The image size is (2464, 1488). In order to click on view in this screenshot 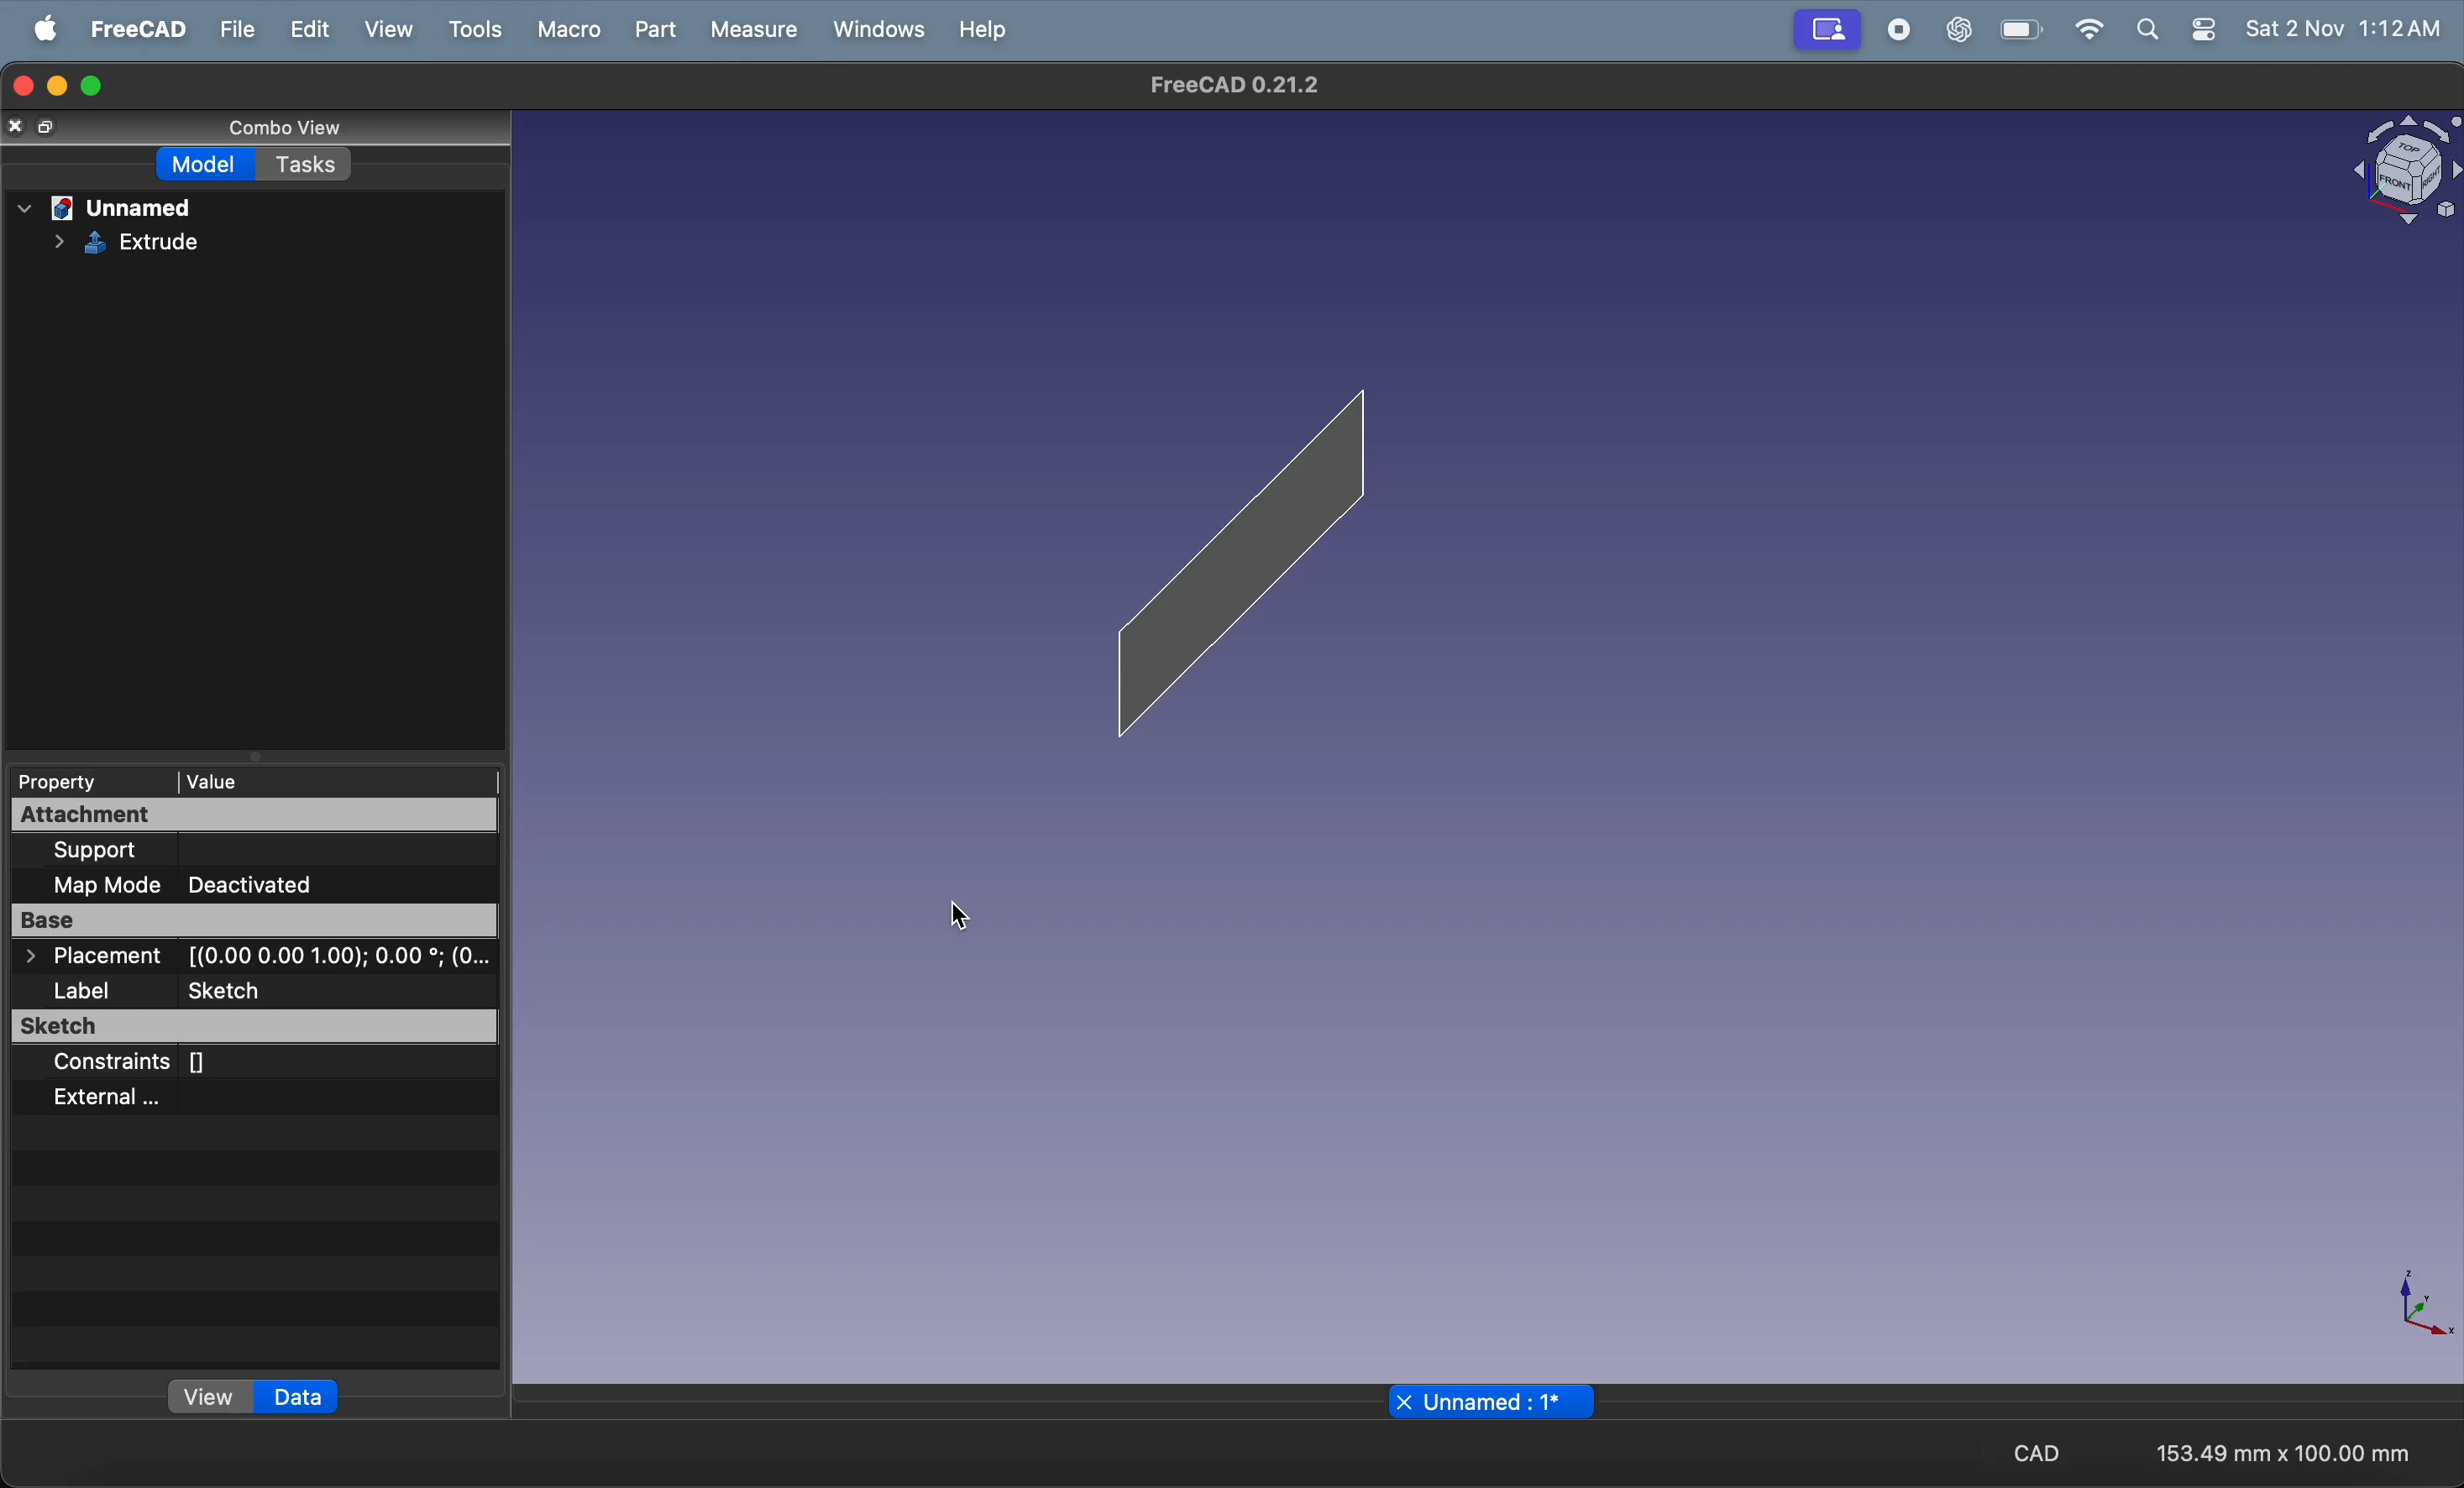, I will do `click(384, 31)`.